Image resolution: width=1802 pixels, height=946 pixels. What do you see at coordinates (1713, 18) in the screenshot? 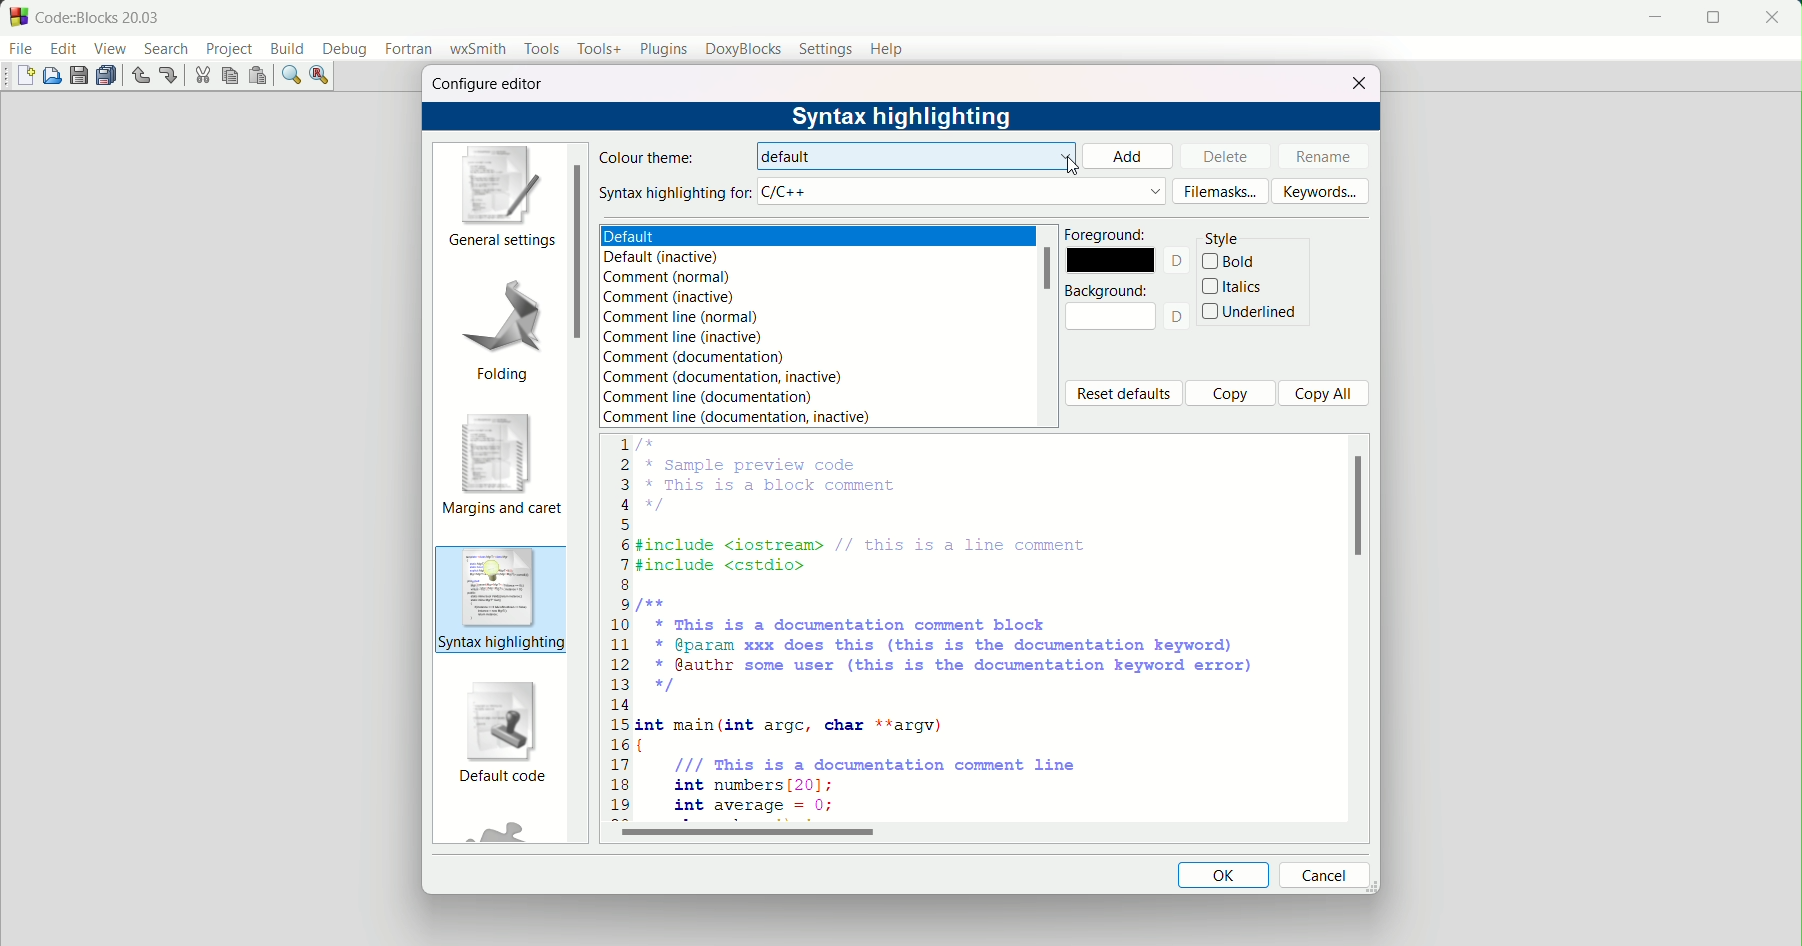
I see `fullscreen` at bounding box center [1713, 18].